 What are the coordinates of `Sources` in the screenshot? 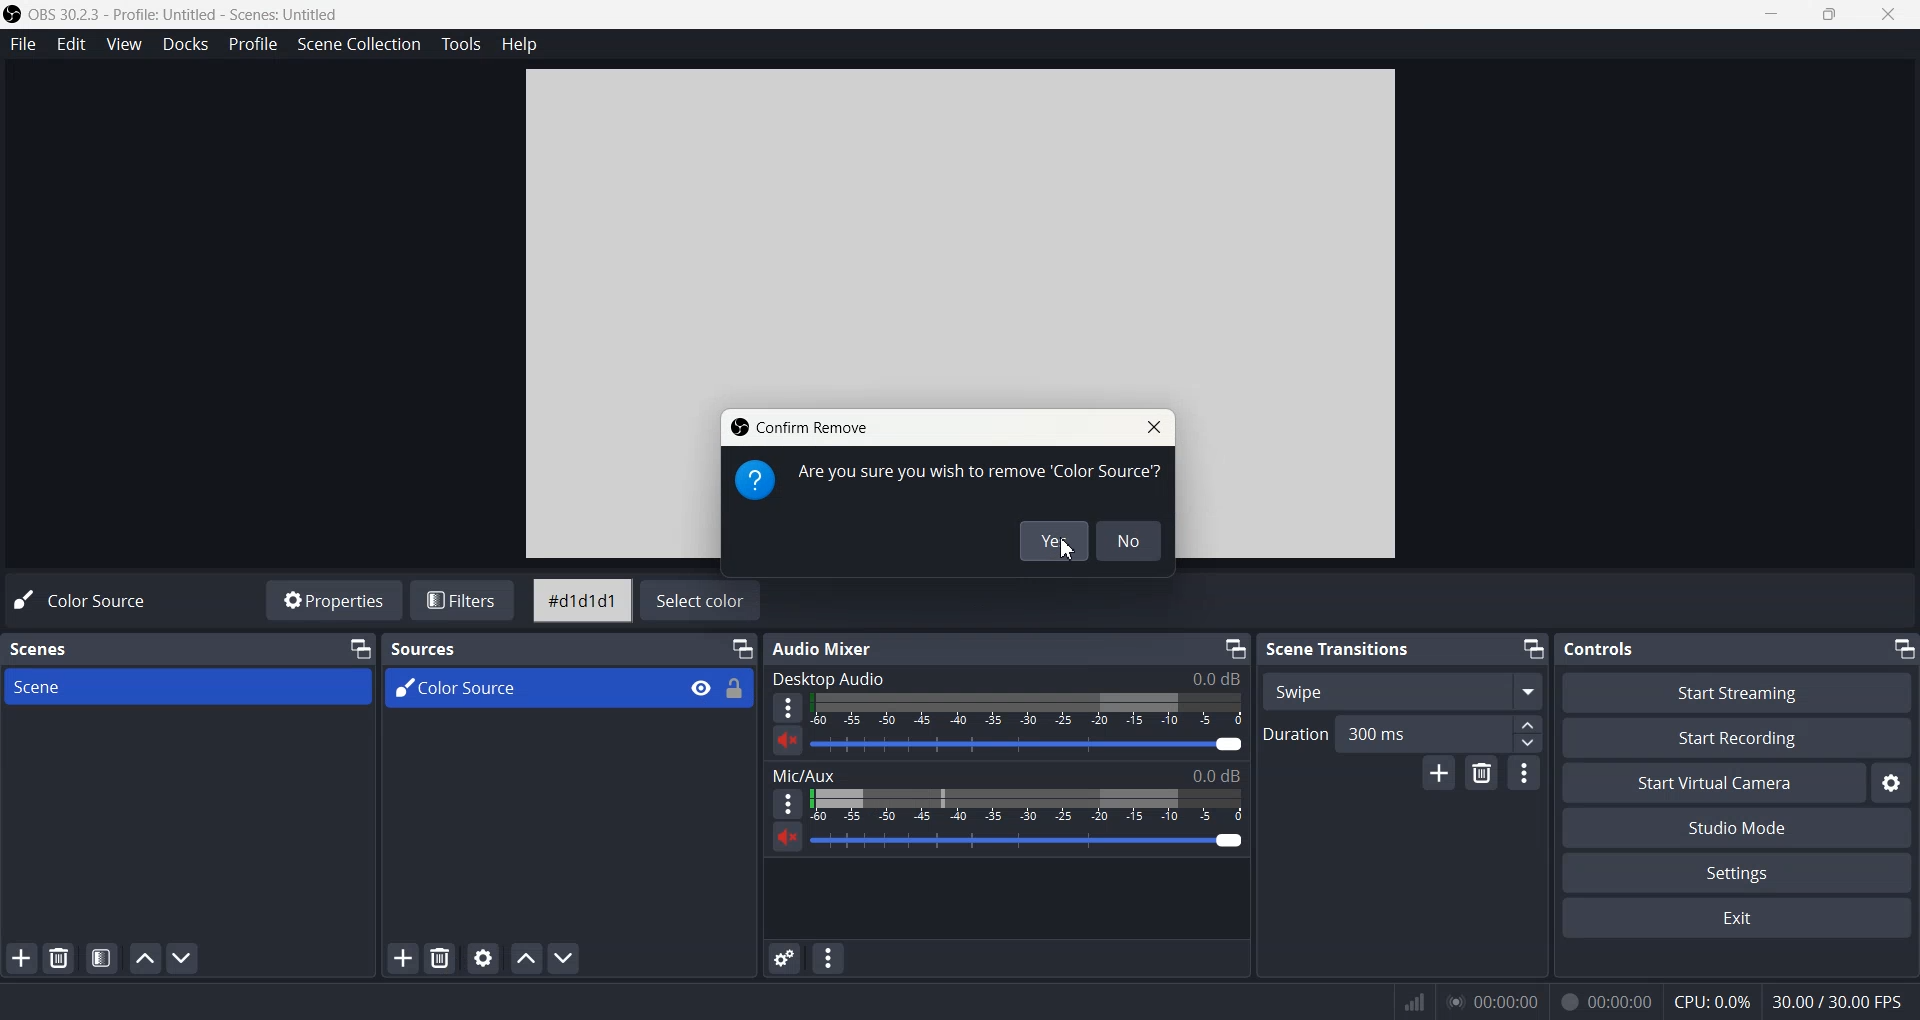 It's located at (426, 647).